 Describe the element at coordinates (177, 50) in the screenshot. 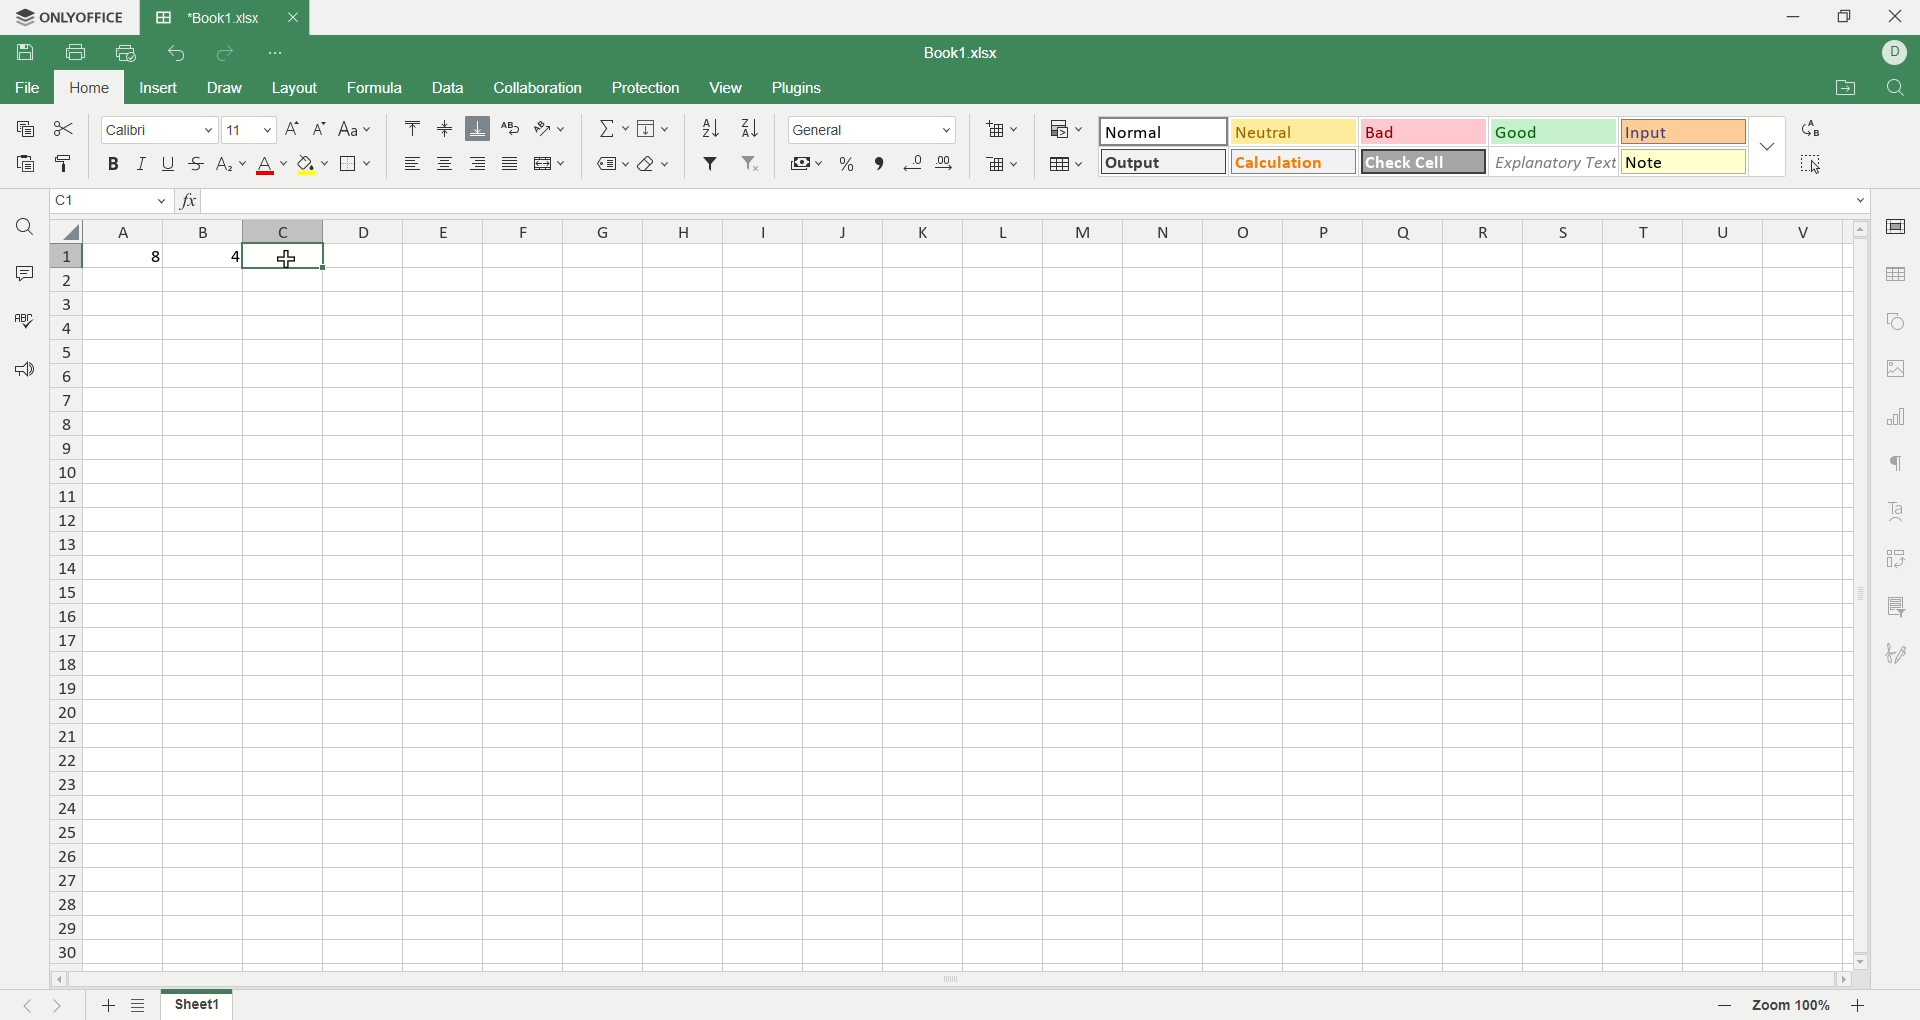

I see `undo` at that location.